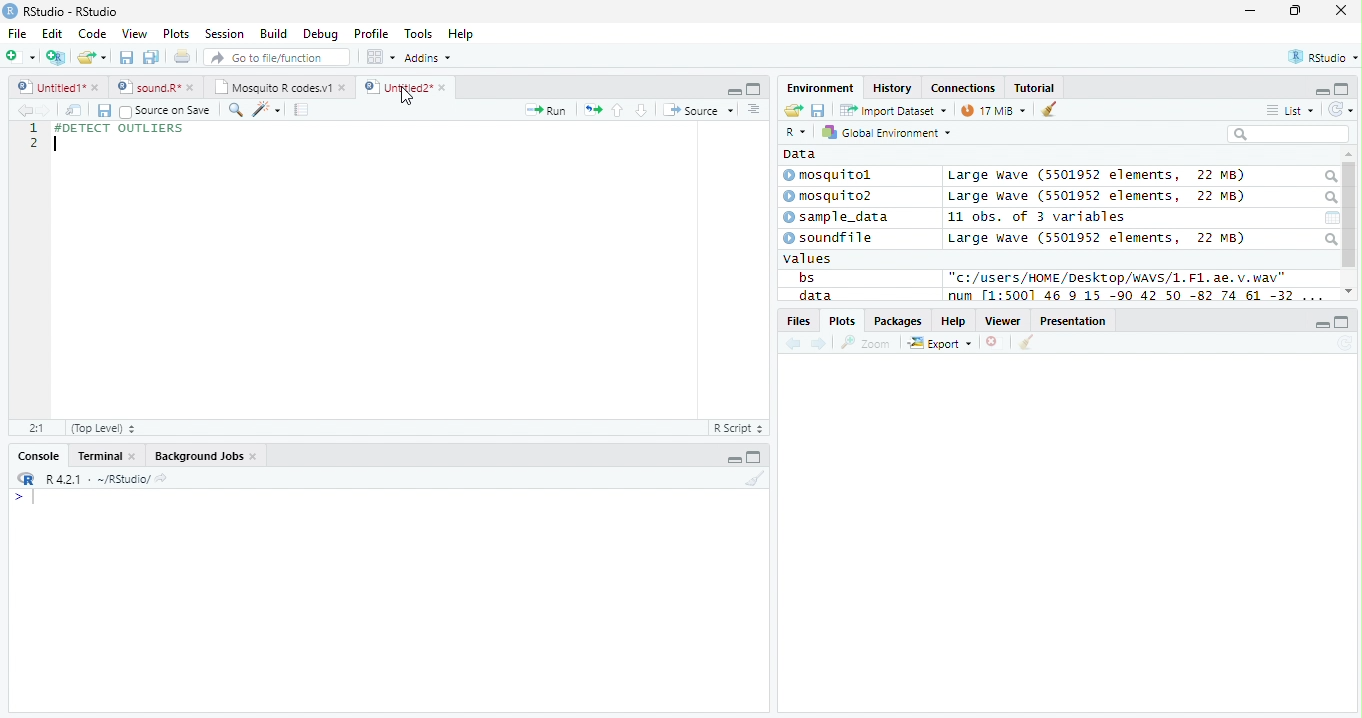 Image resolution: width=1362 pixels, height=718 pixels. I want to click on sample_data, so click(838, 218).